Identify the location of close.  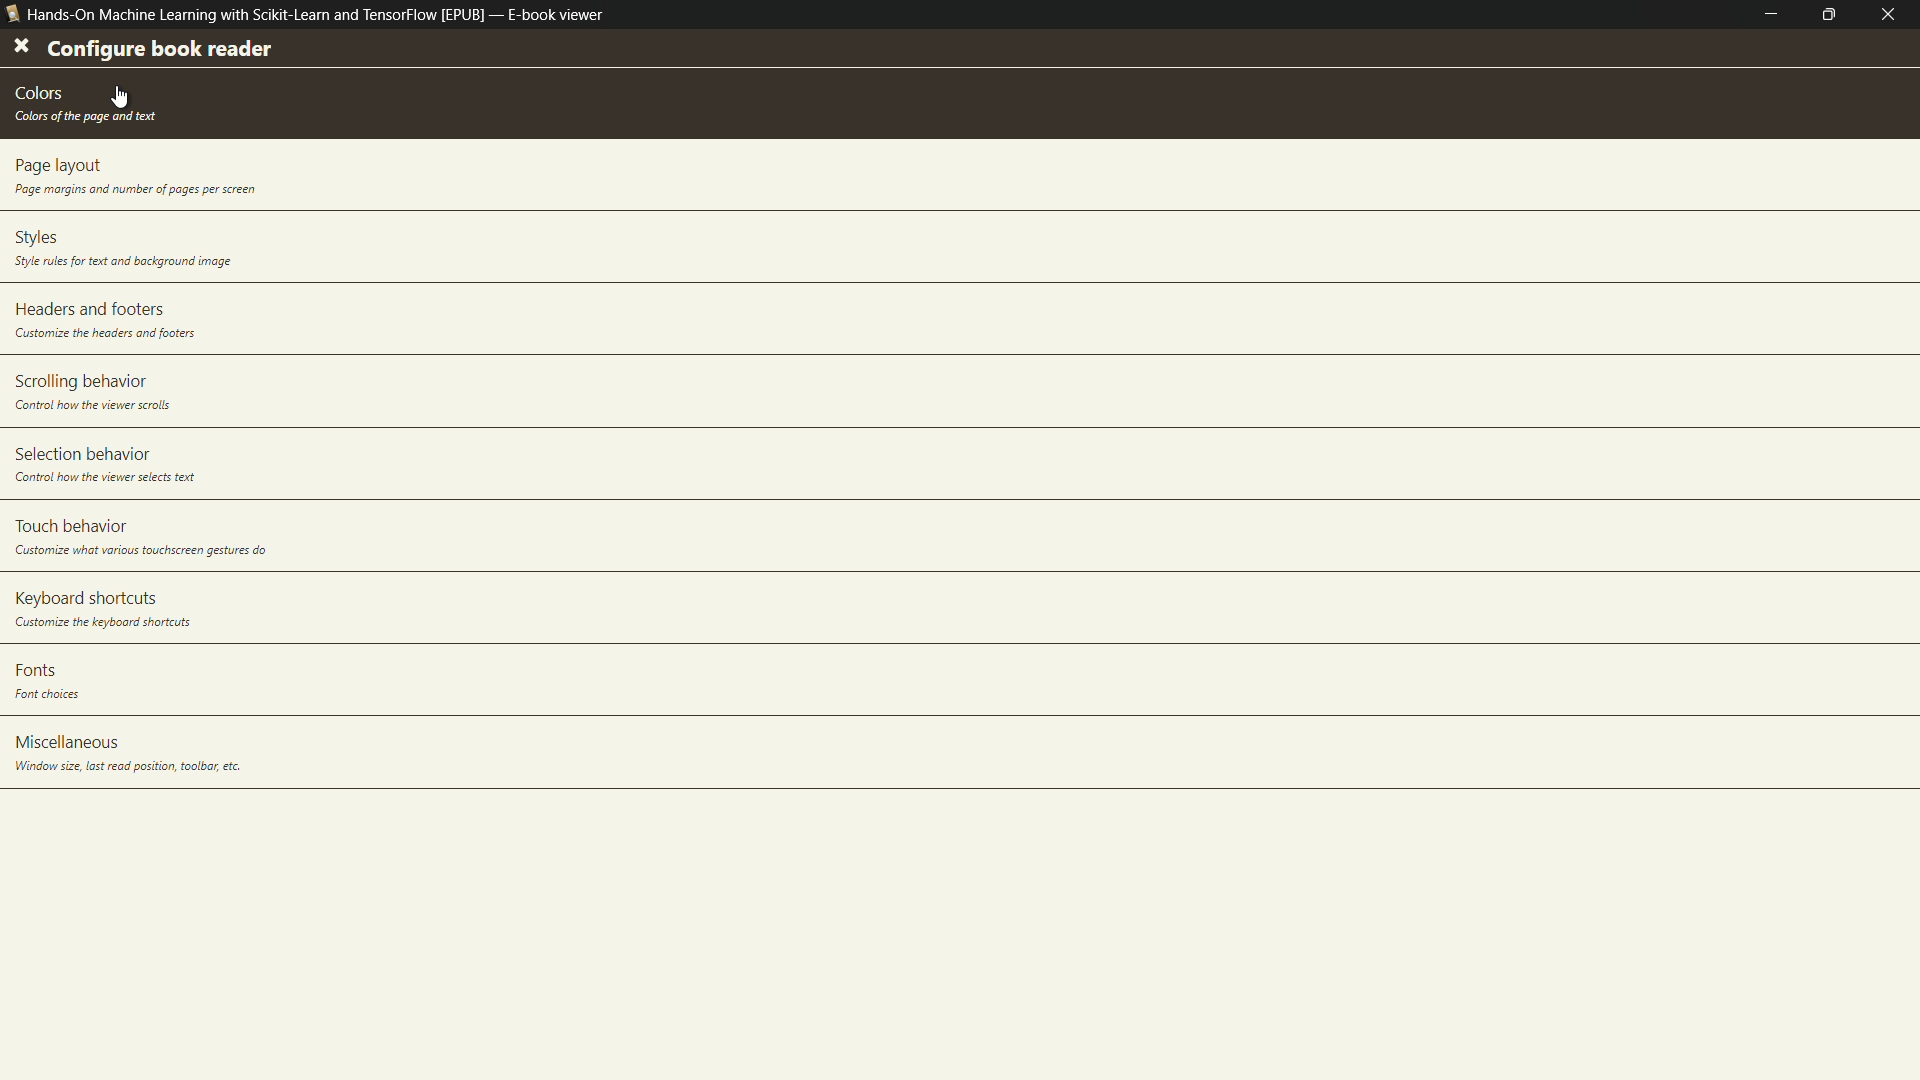
(20, 47).